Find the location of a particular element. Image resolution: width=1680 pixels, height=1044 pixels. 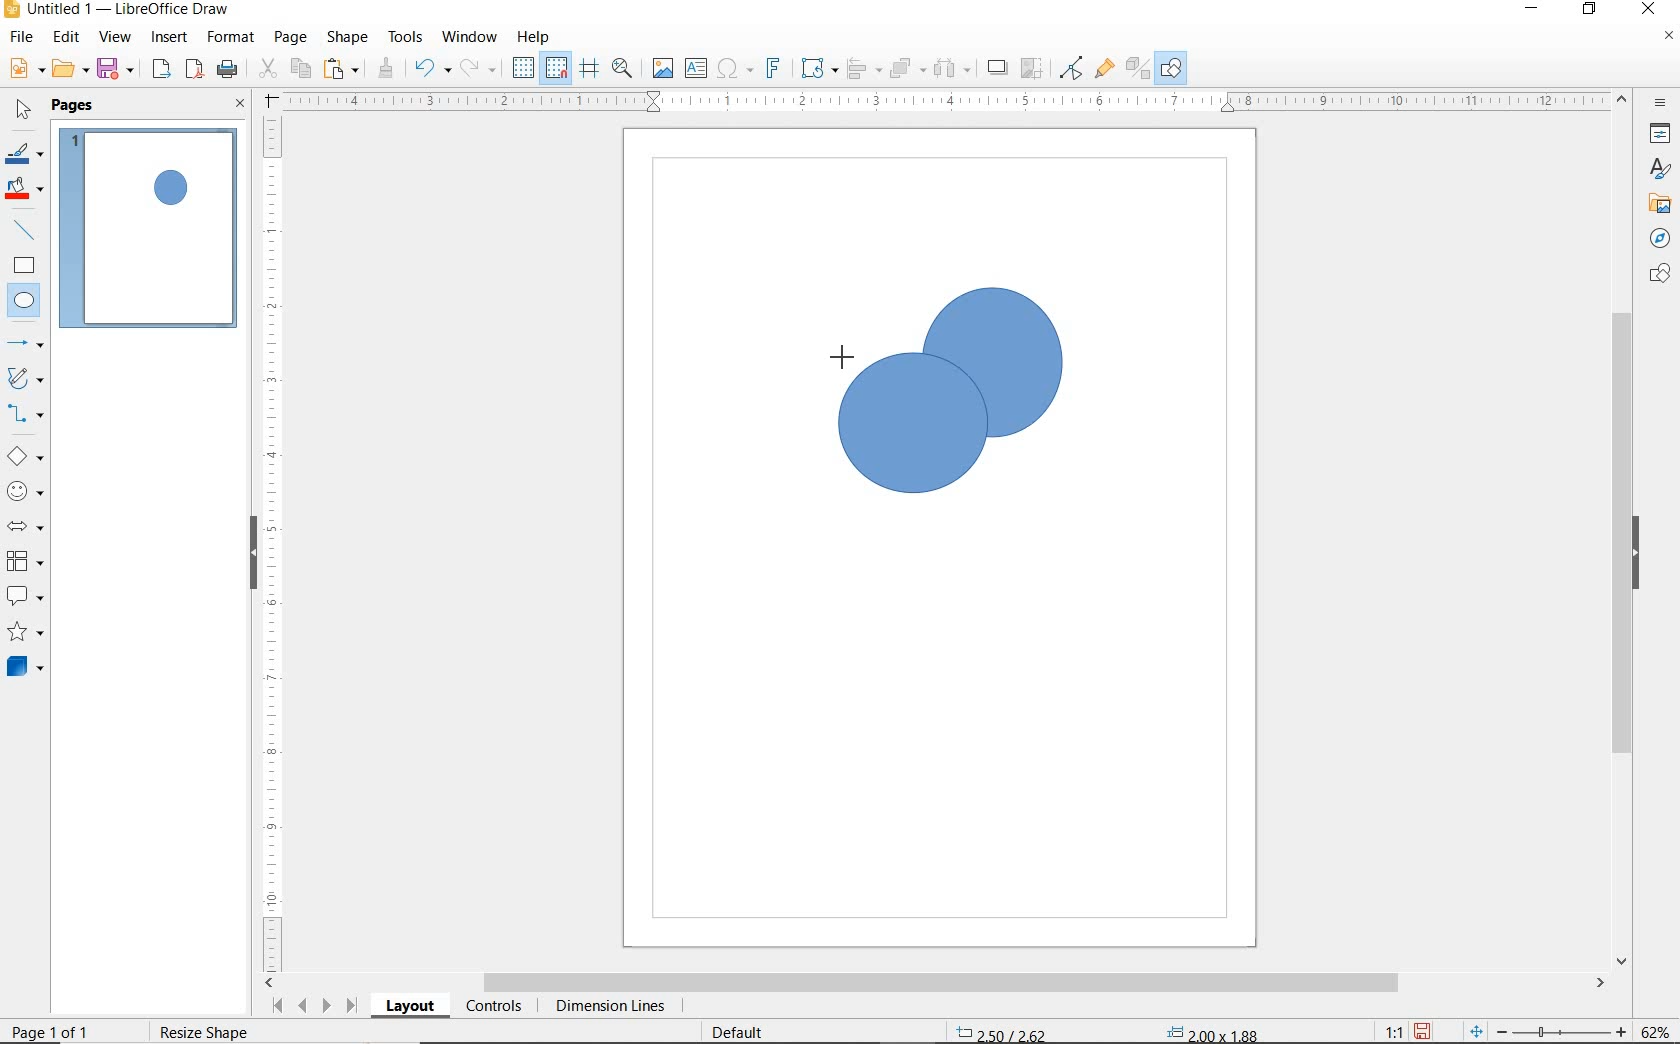

HIDE is located at coordinates (1641, 553).